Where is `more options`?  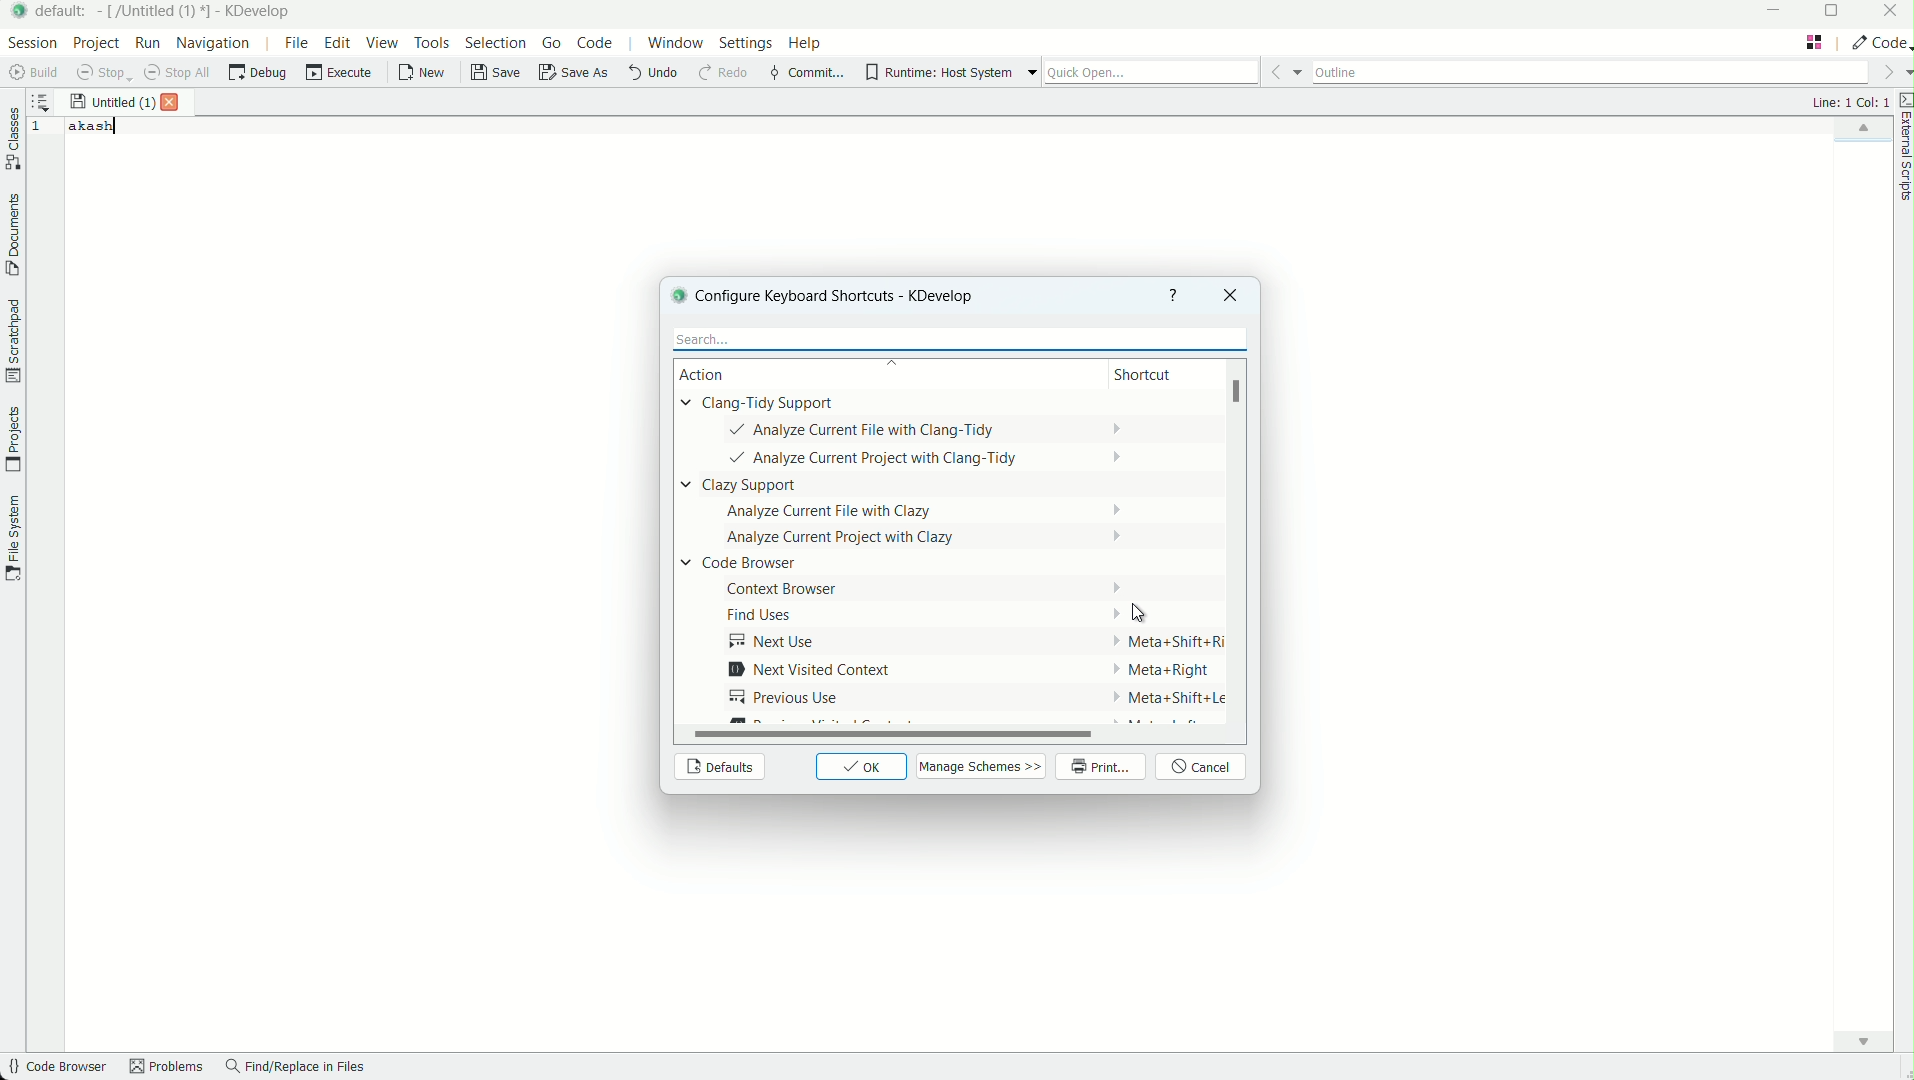
more options is located at coordinates (1032, 73).